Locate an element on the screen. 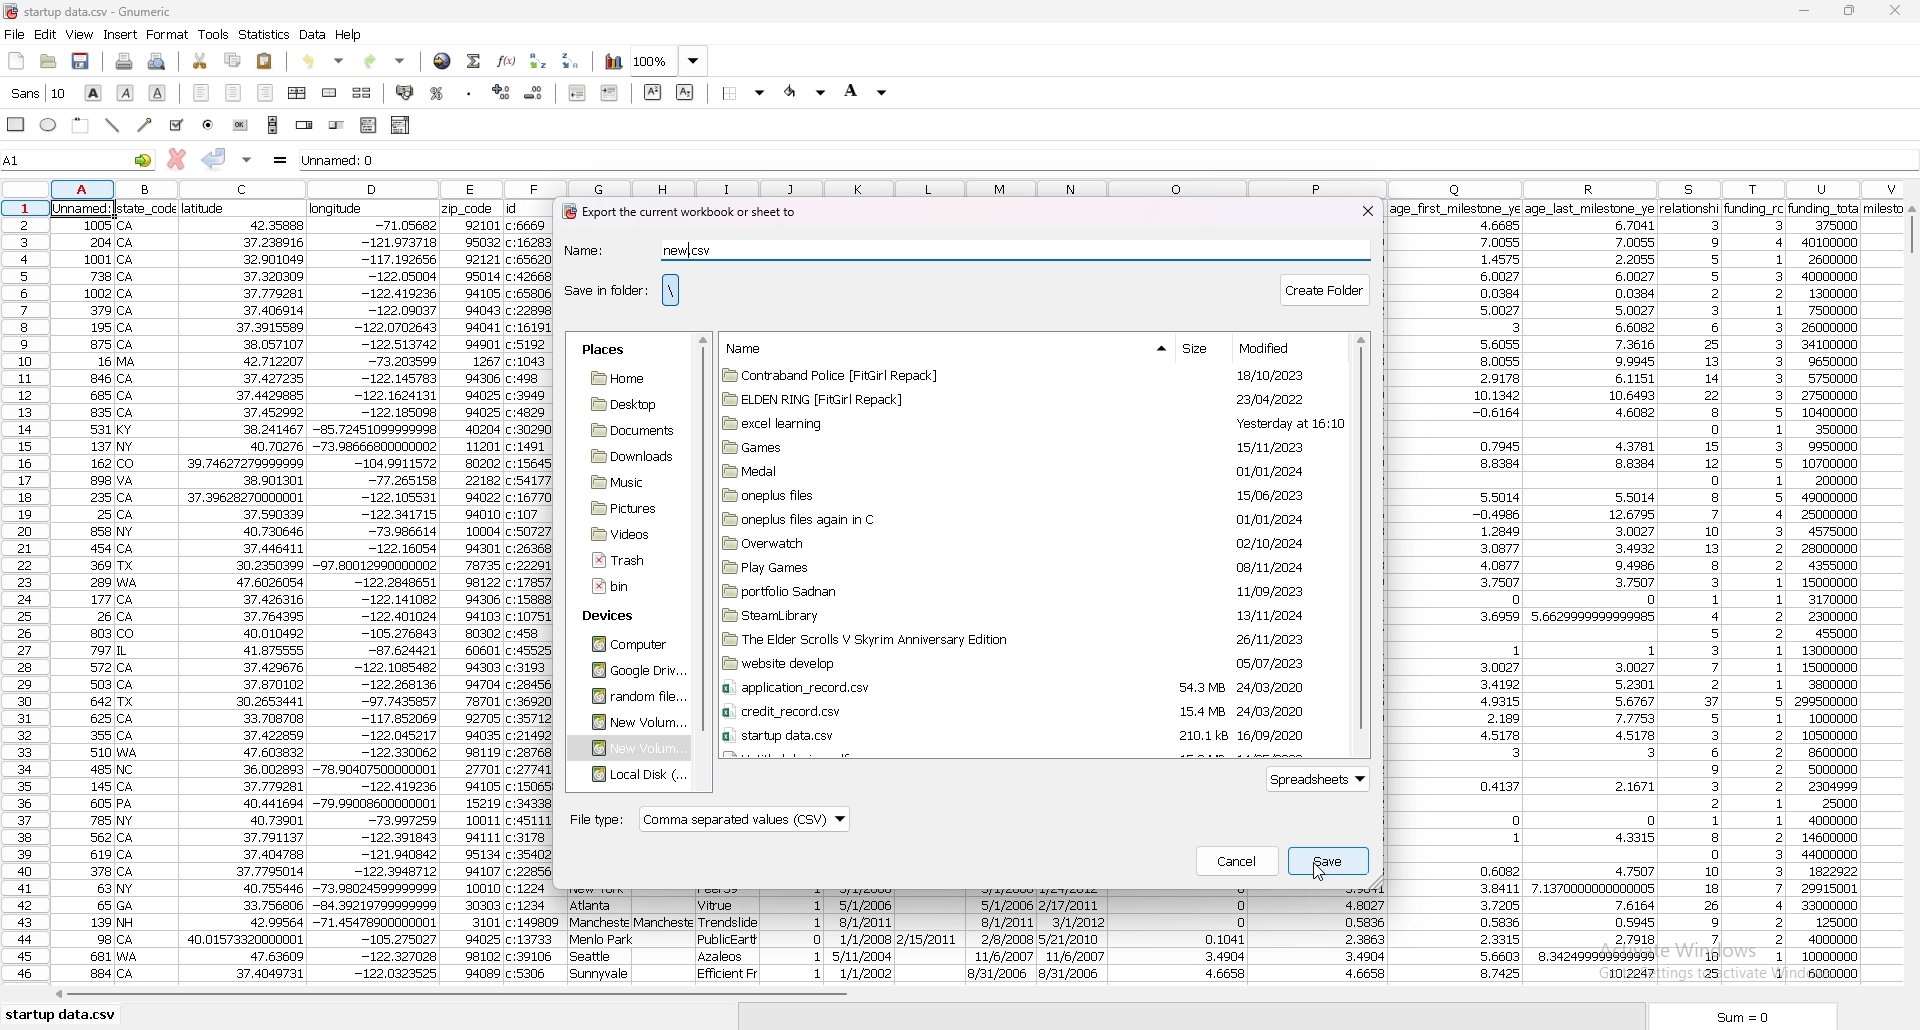 Image resolution: width=1920 pixels, height=1030 pixels. scroll bar is located at coordinates (704, 534).